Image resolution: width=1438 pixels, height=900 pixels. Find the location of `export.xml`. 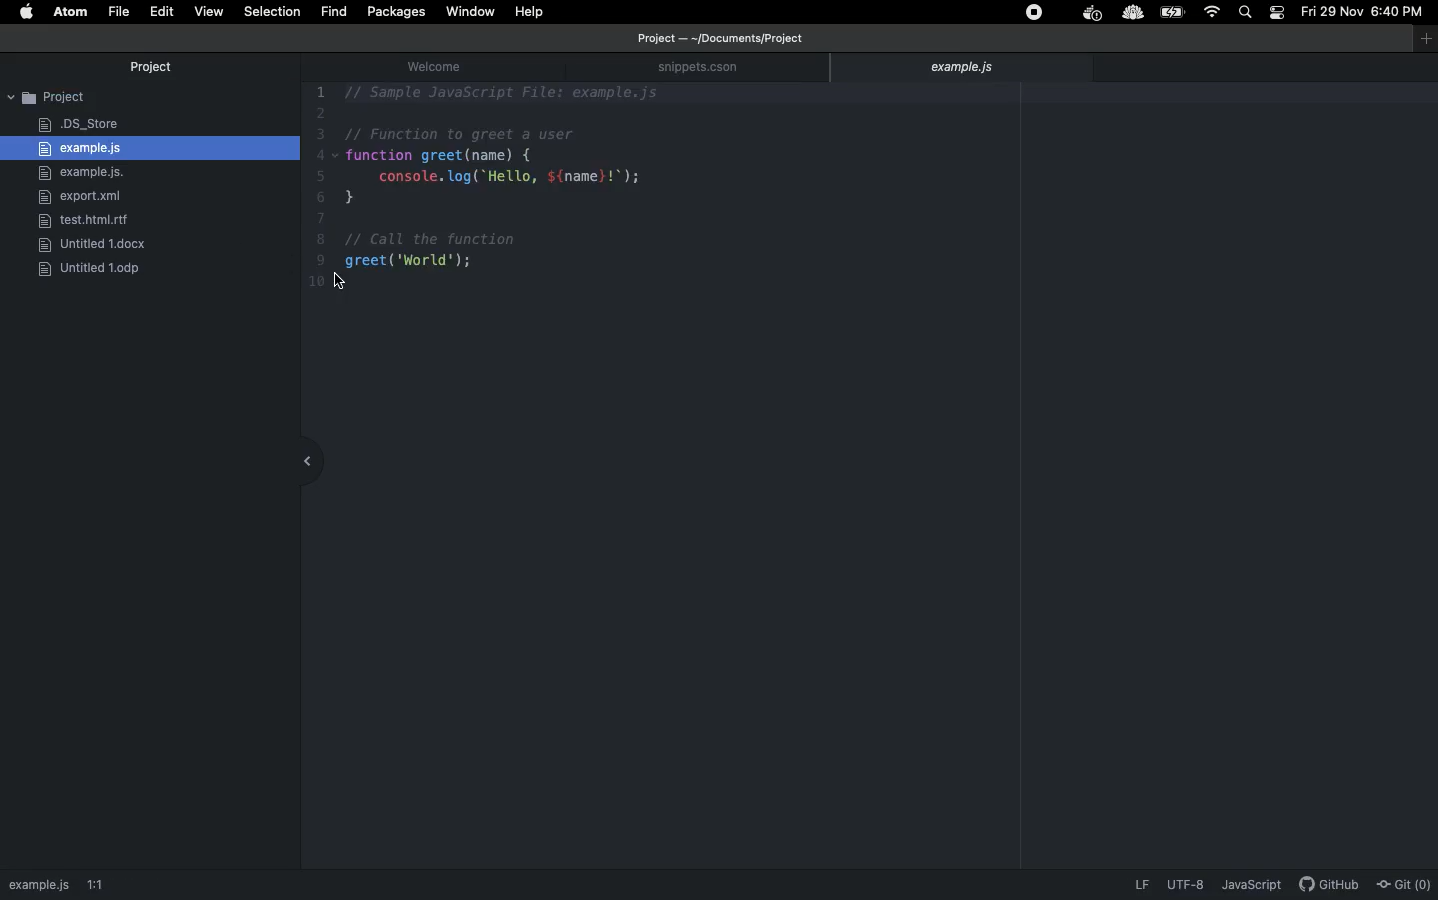

export.xml is located at coordinates (83, 198).